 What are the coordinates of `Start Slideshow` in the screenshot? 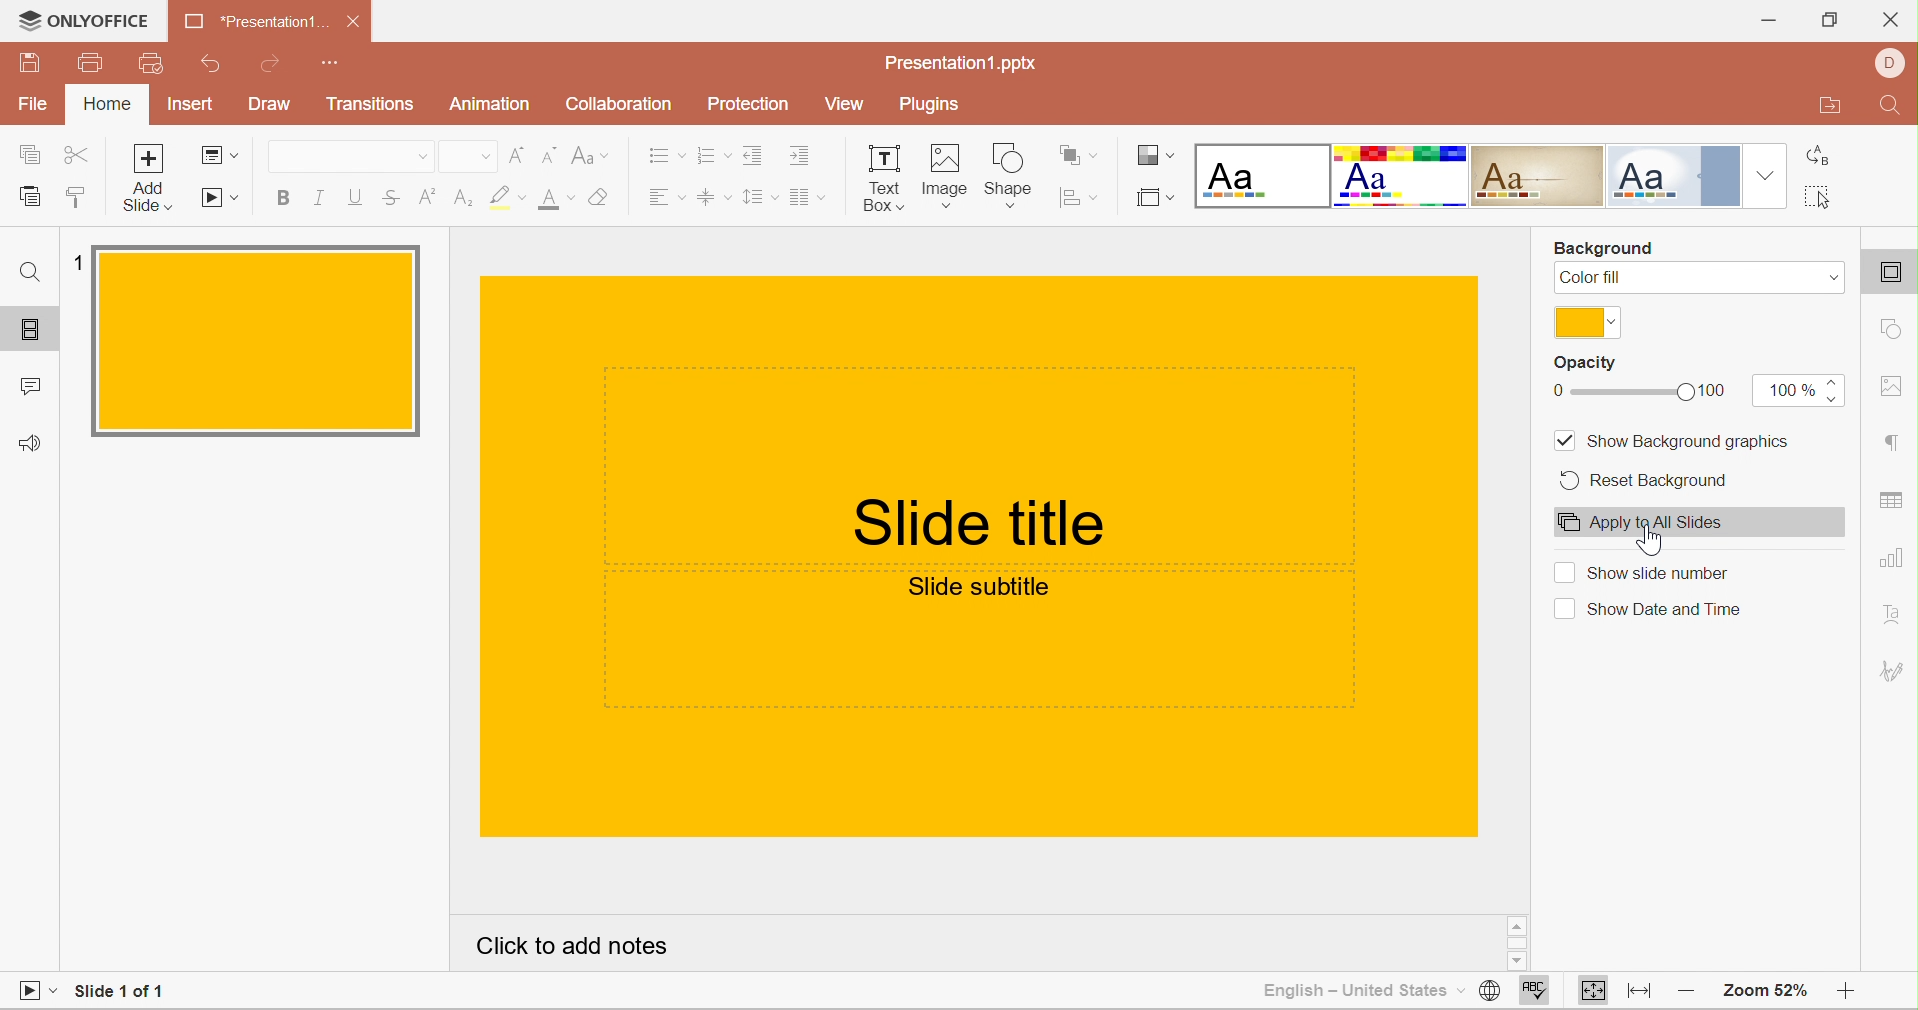 It's located at (221, 198).